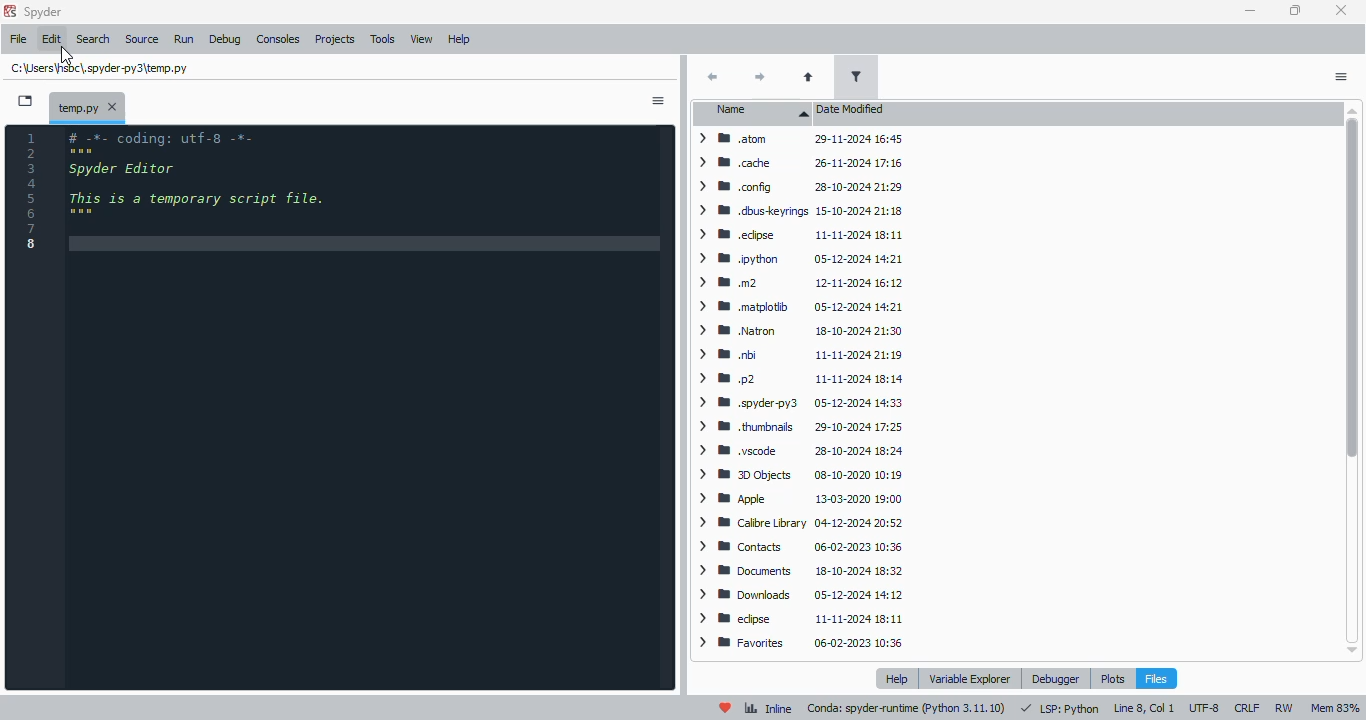 This screenshot has height=720, width=1366. What do you see at coordinates (768, 708) in the screenshot?
I see `inline` at bounding box center [768, 708].